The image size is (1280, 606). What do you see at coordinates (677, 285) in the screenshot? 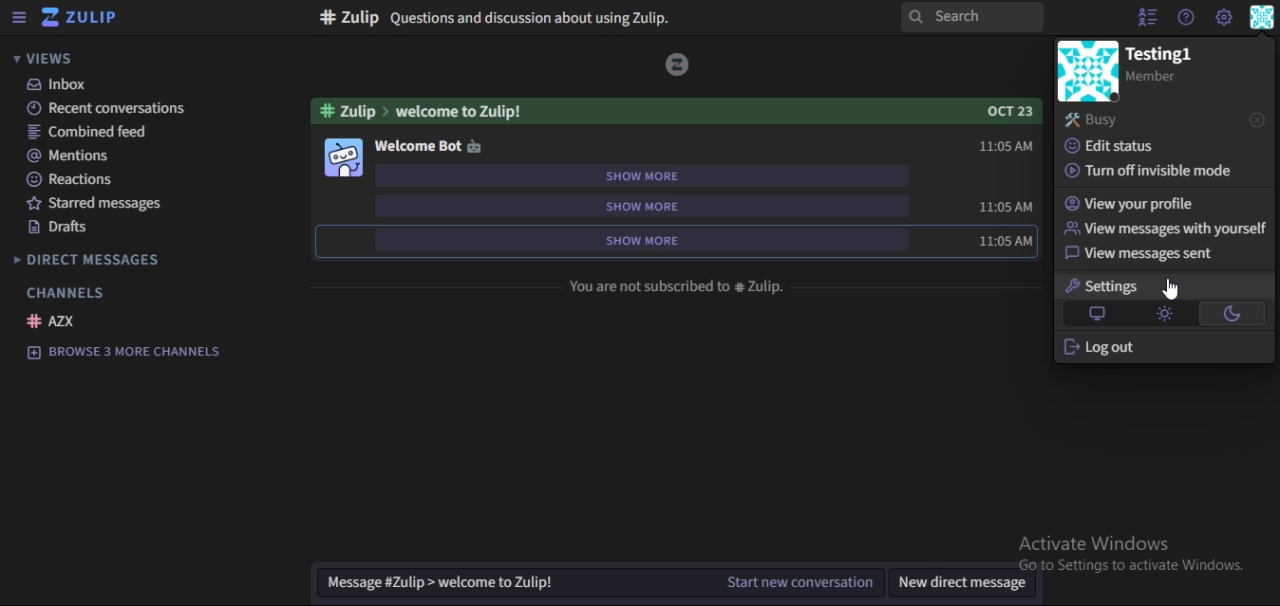
I see `text` at bounding box center [677, 285].